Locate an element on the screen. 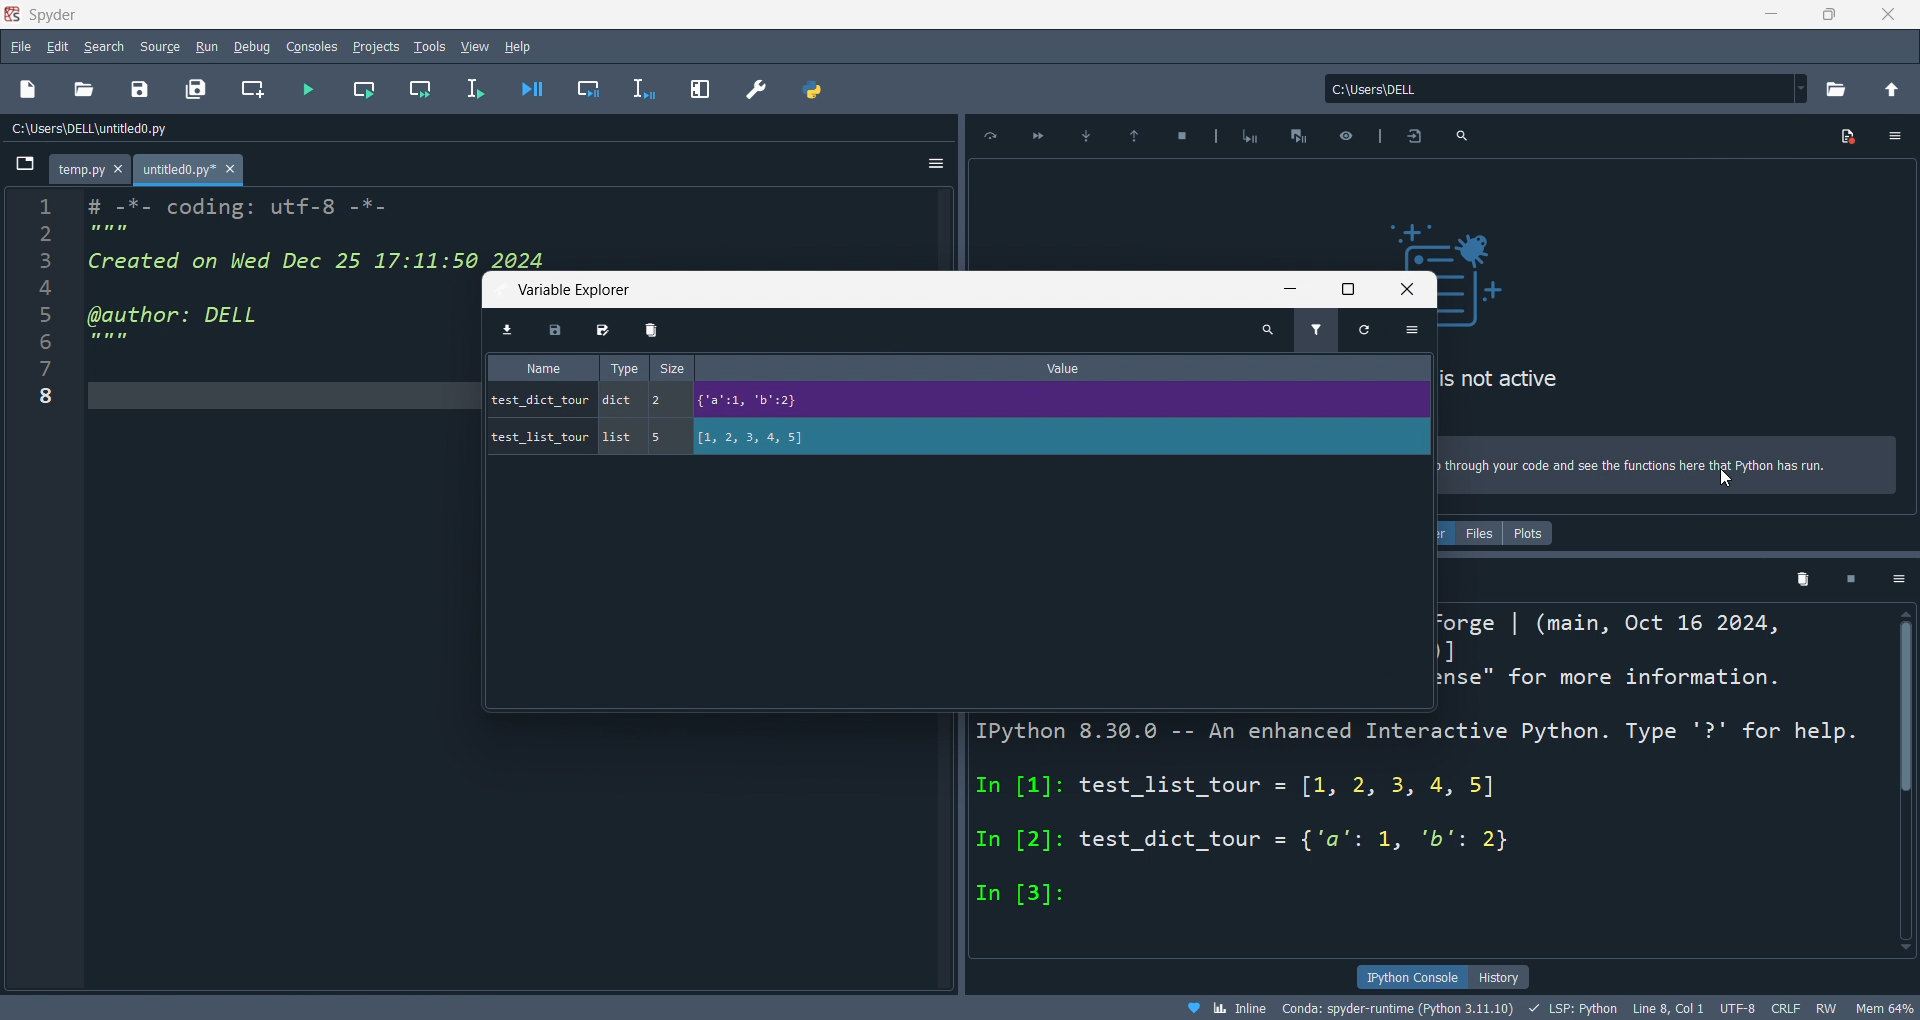 The width and height of the screenshot is (1920, 1020). run is located at coordinates (206, 48).